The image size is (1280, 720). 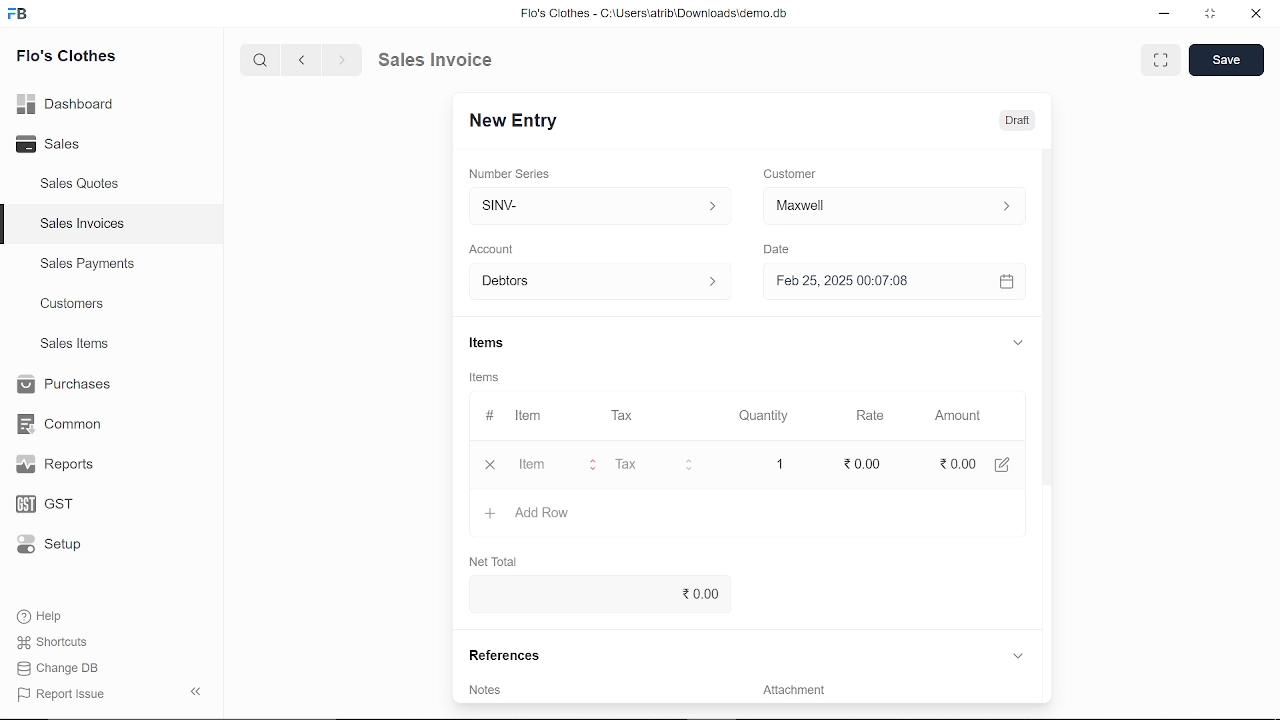 What do you see at coordinates (60, 465) in the screenshot?
I see `Reports` at bounding box center [60, 465].